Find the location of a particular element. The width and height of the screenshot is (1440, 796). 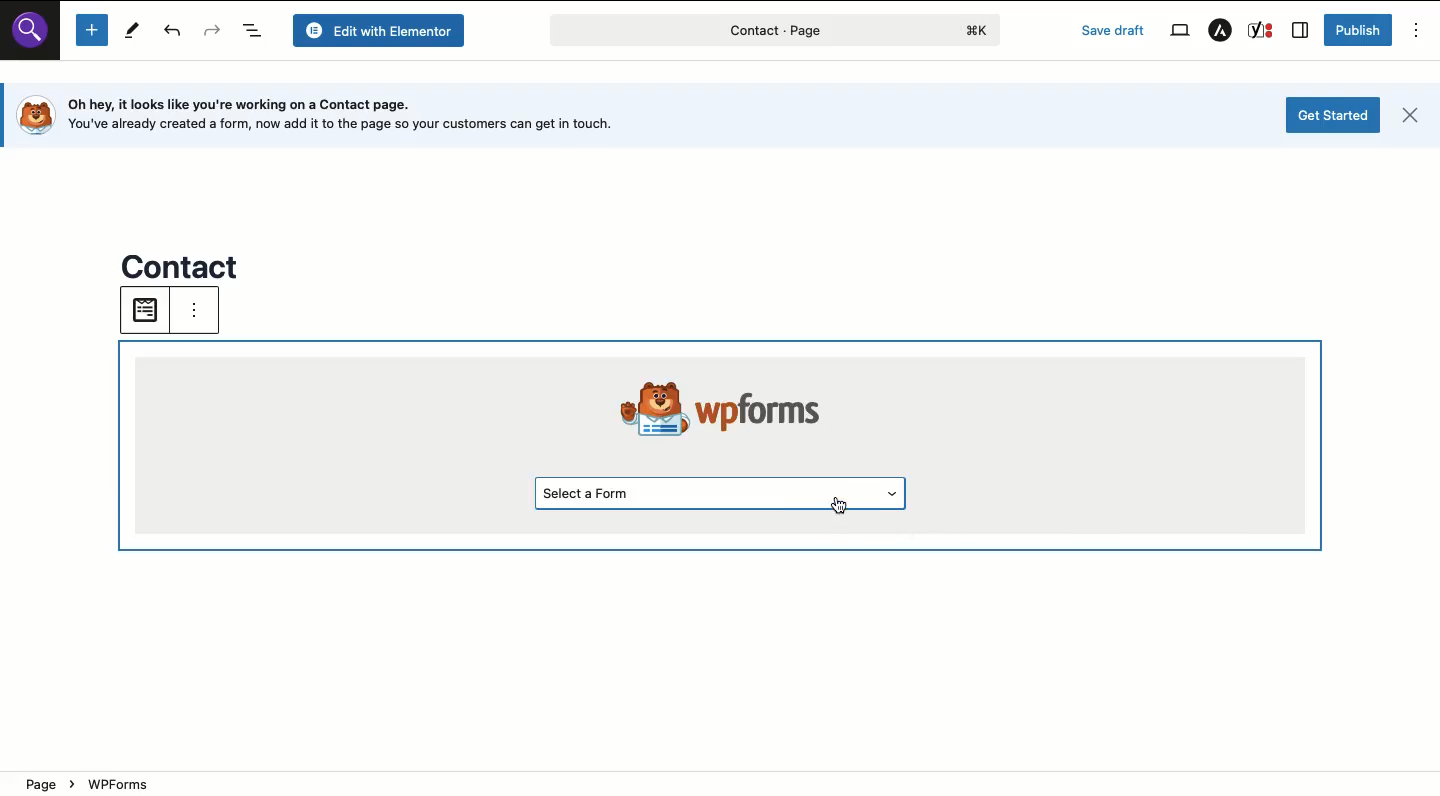

logo is located at coordinates (981, 30).